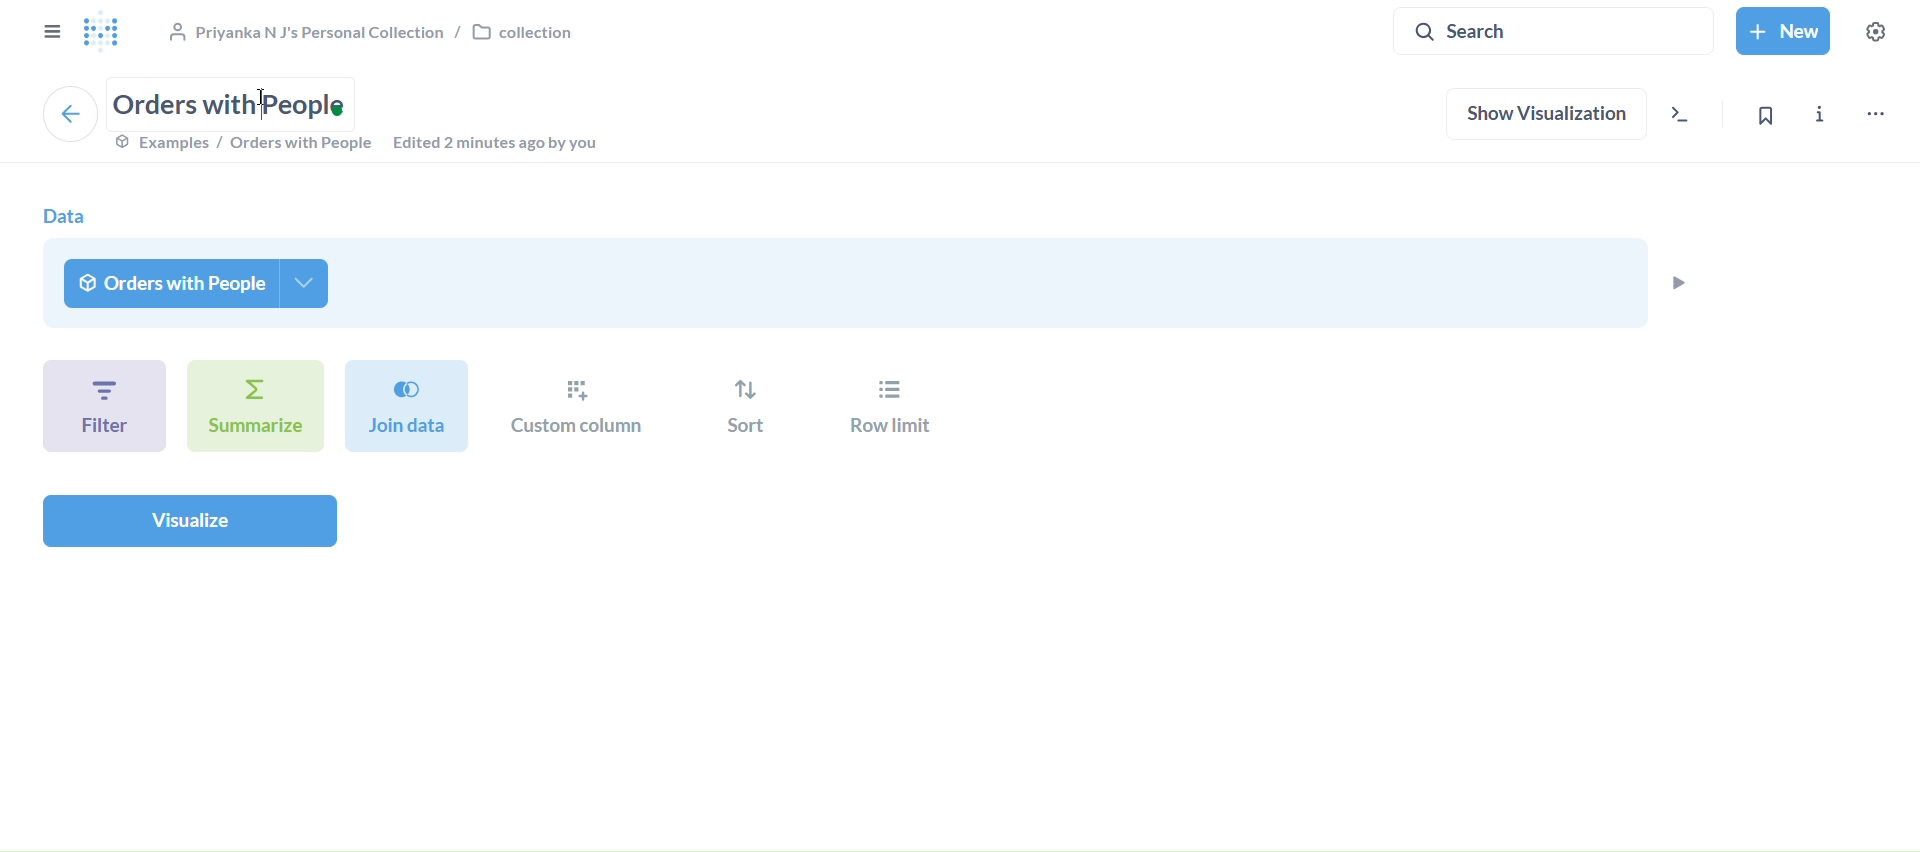 The image size is (1920, 852). What do you see at coordinates (189, 520) in the screenshot?
I see `visualize` at bounding box center [189, 520].